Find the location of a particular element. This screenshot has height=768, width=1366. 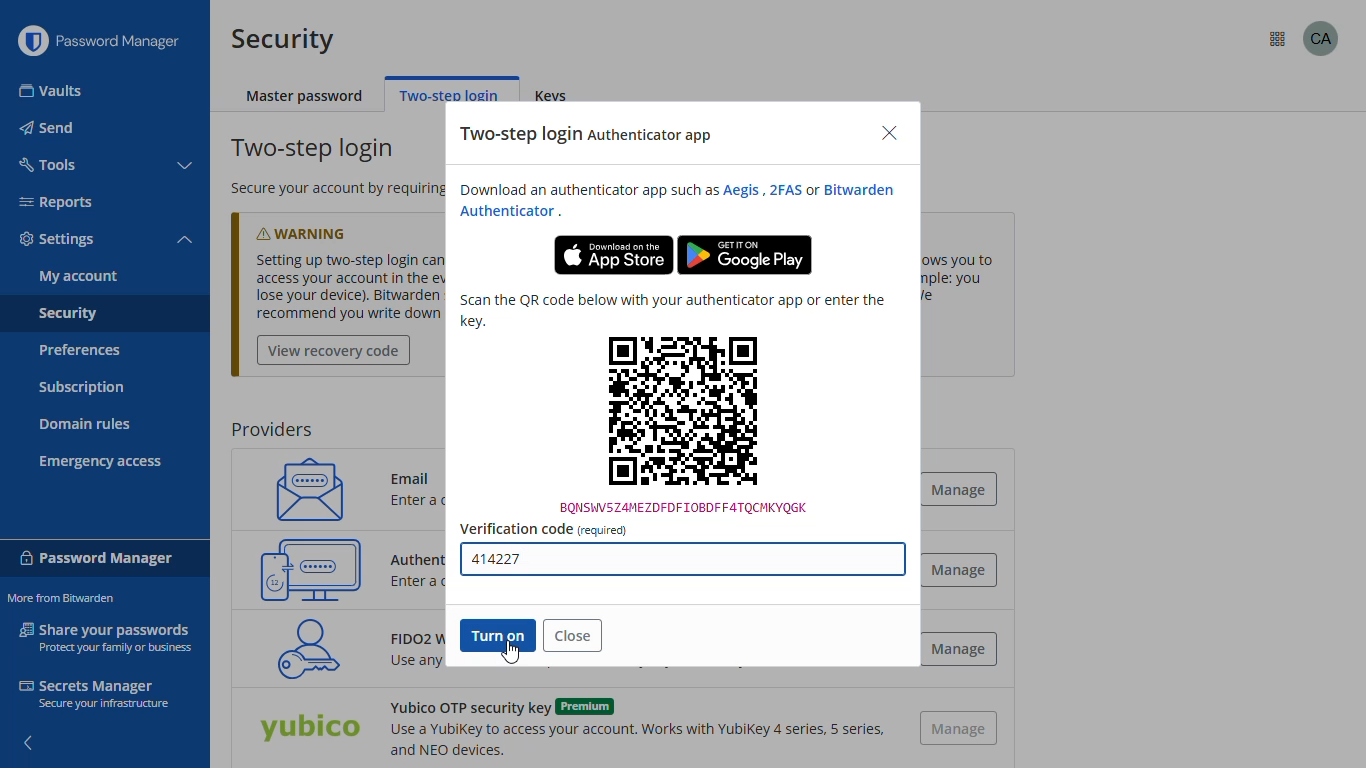

security is located at coordinates (67, 315).